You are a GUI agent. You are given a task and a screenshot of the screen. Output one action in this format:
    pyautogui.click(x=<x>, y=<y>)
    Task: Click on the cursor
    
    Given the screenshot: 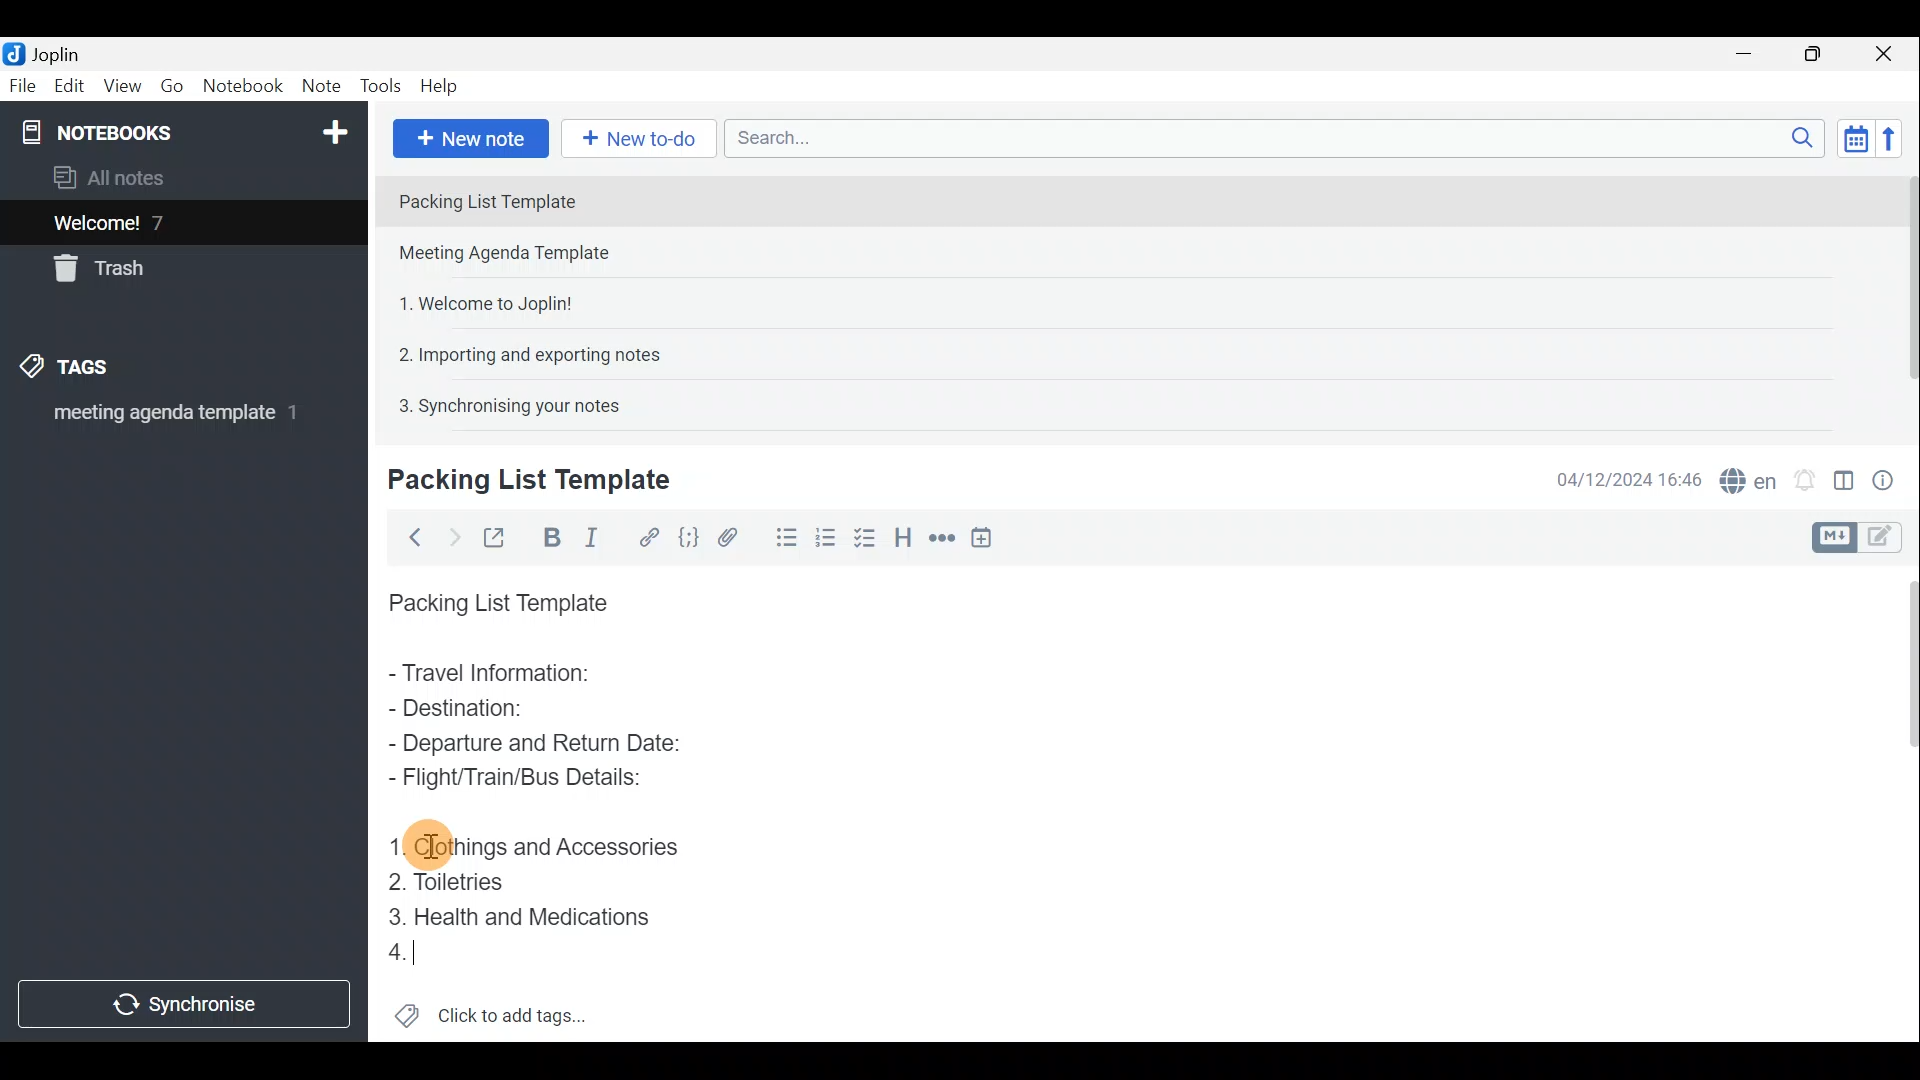 What is the action you would take?
    pyautogui.click(x=431, y=845)
    